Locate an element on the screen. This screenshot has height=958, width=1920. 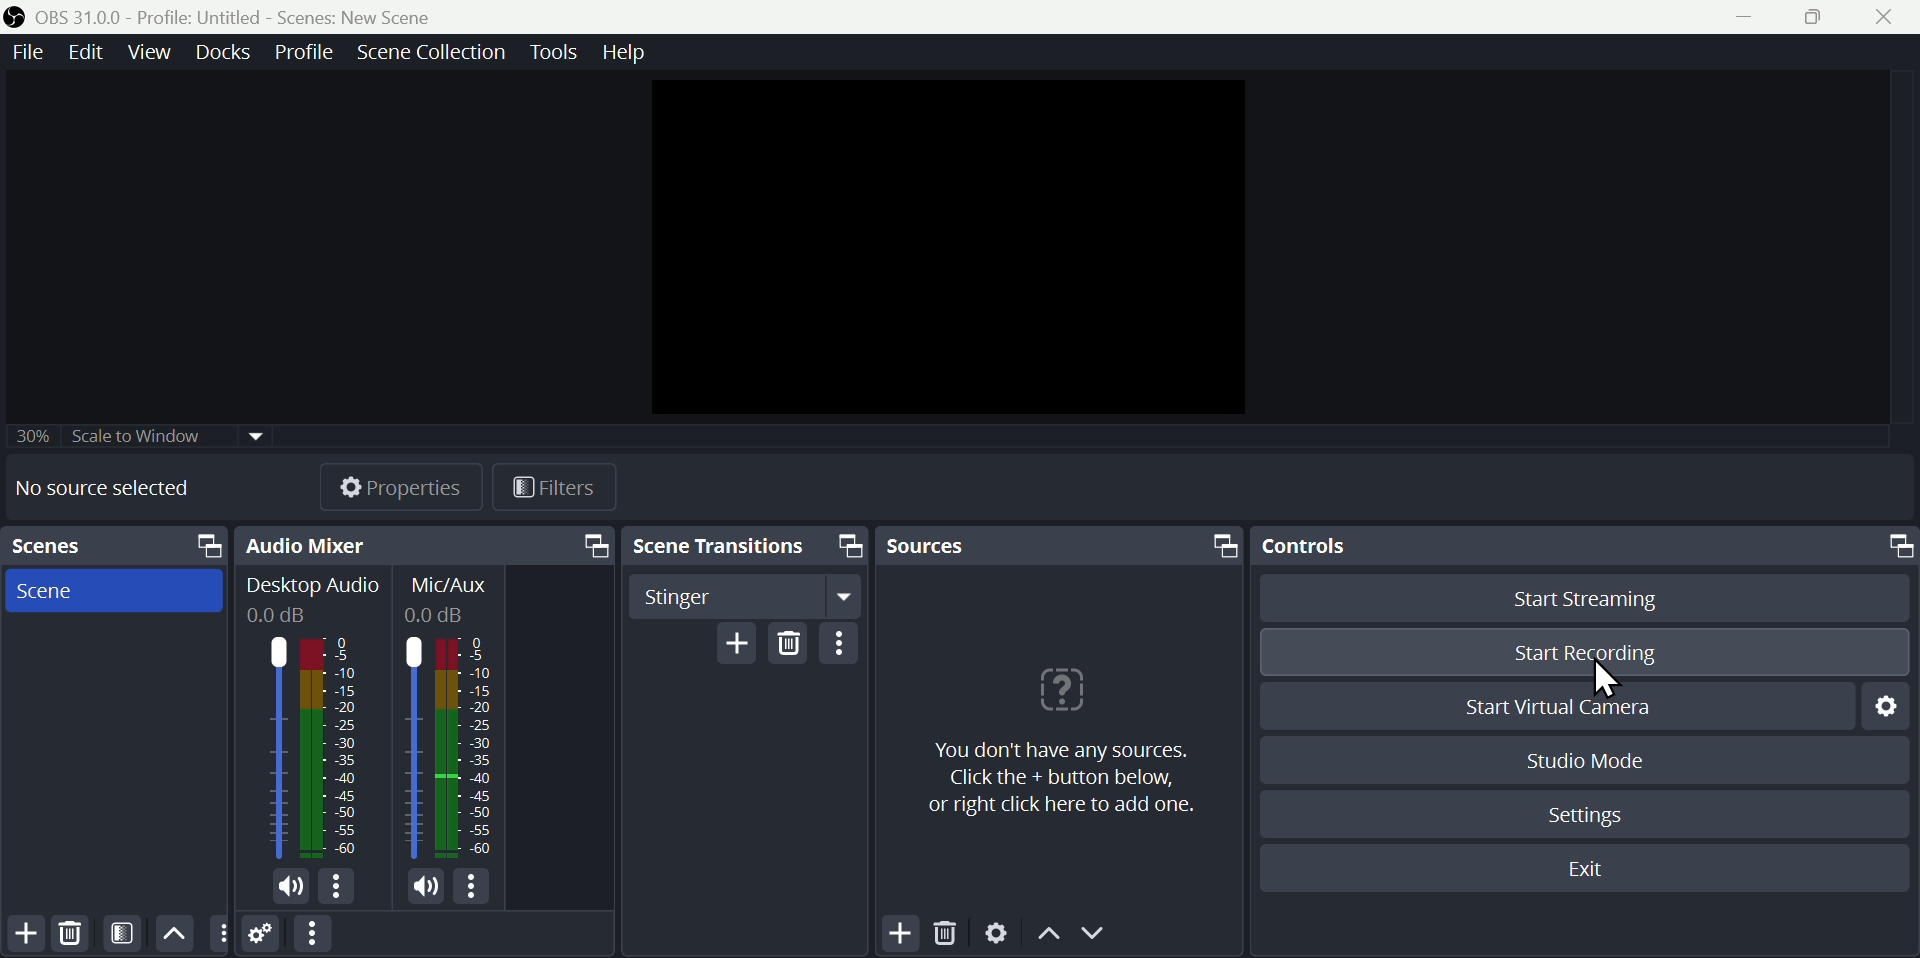
add is located at coordinates (25, 934).